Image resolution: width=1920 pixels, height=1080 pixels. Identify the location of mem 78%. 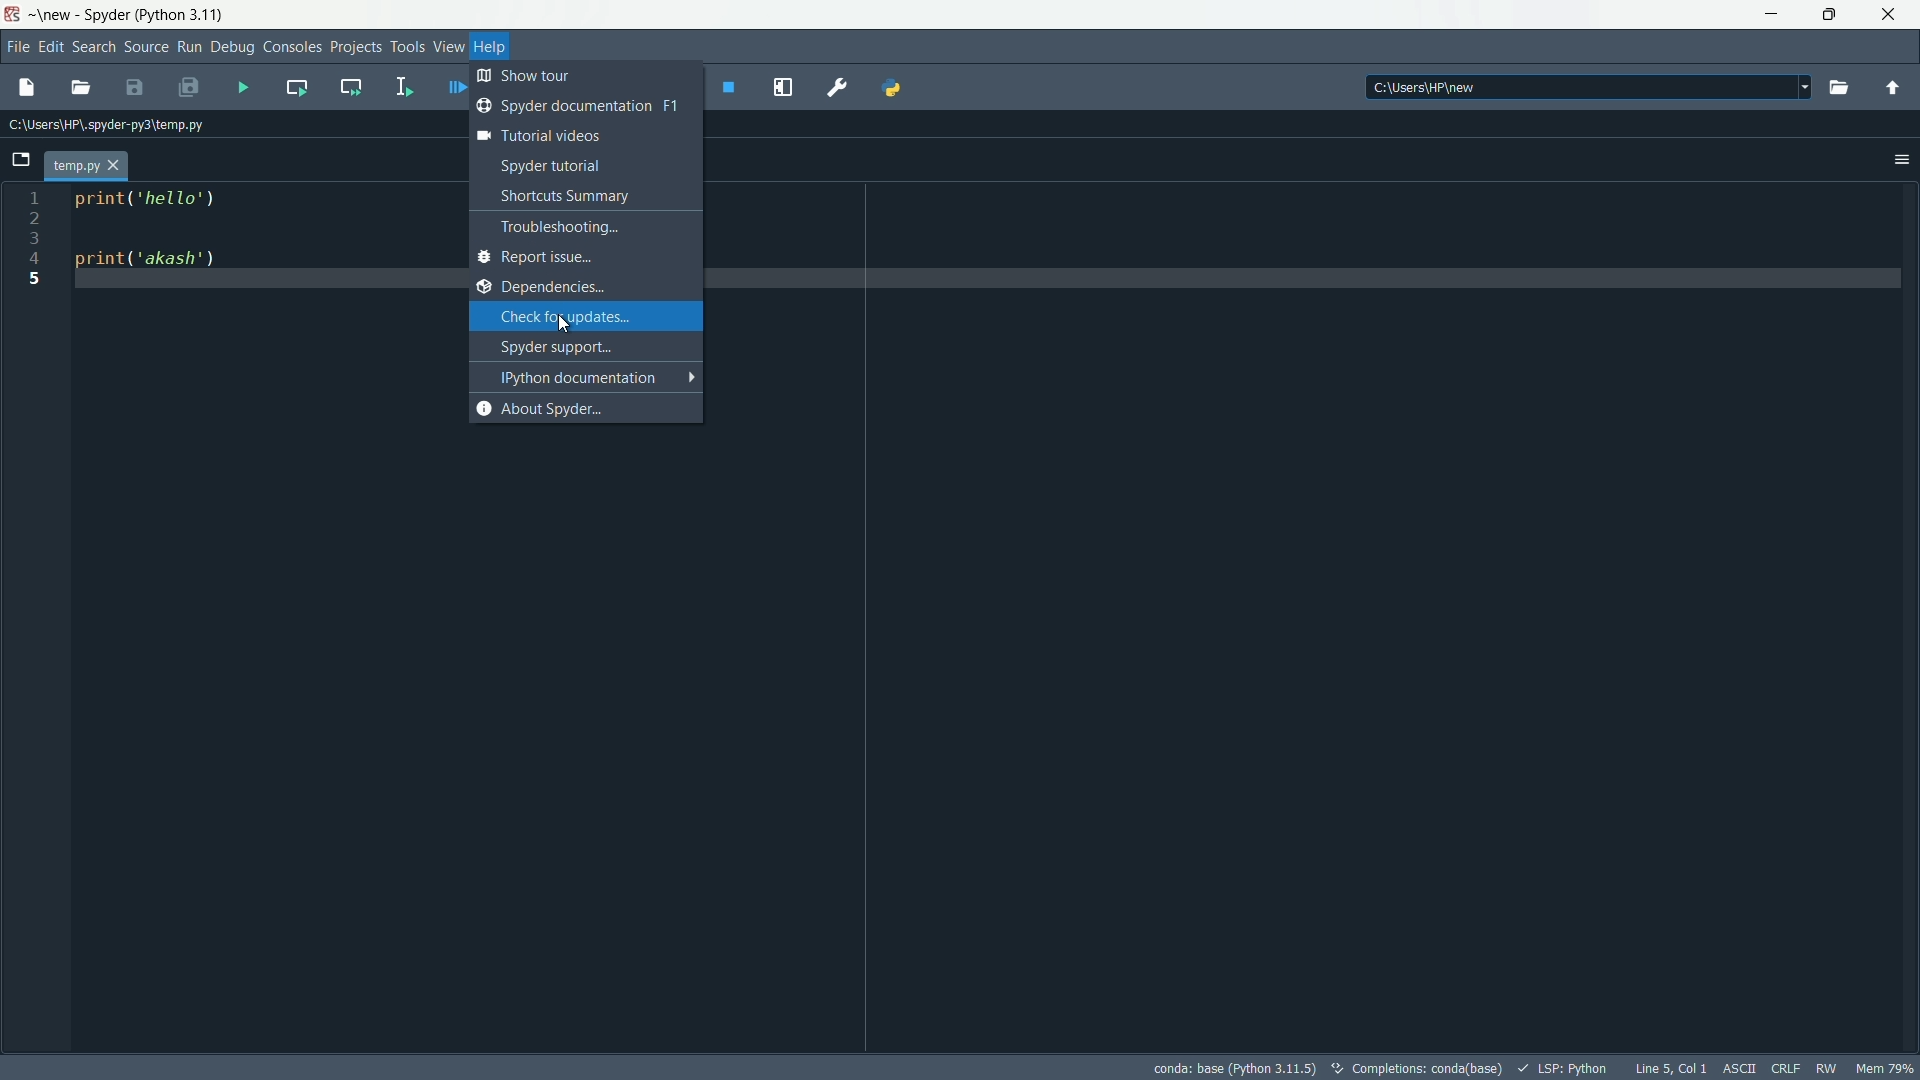
(1885, 1066).